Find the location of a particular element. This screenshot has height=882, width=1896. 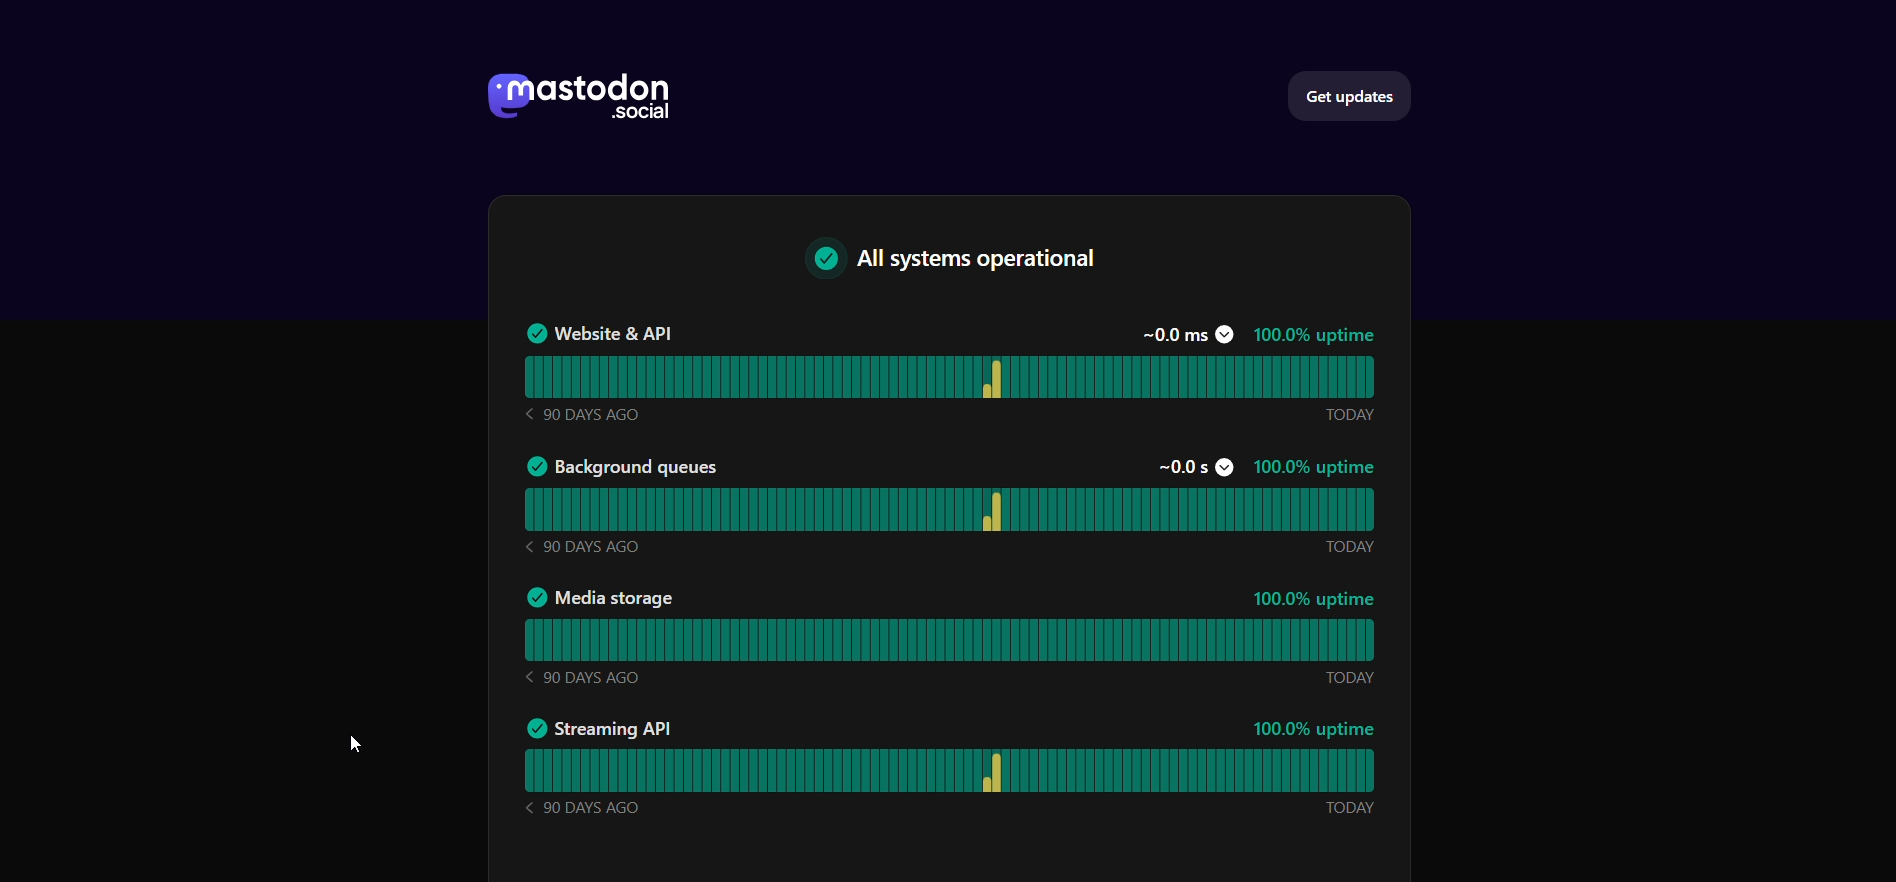

website and API status is located at coordinates (953, 373).